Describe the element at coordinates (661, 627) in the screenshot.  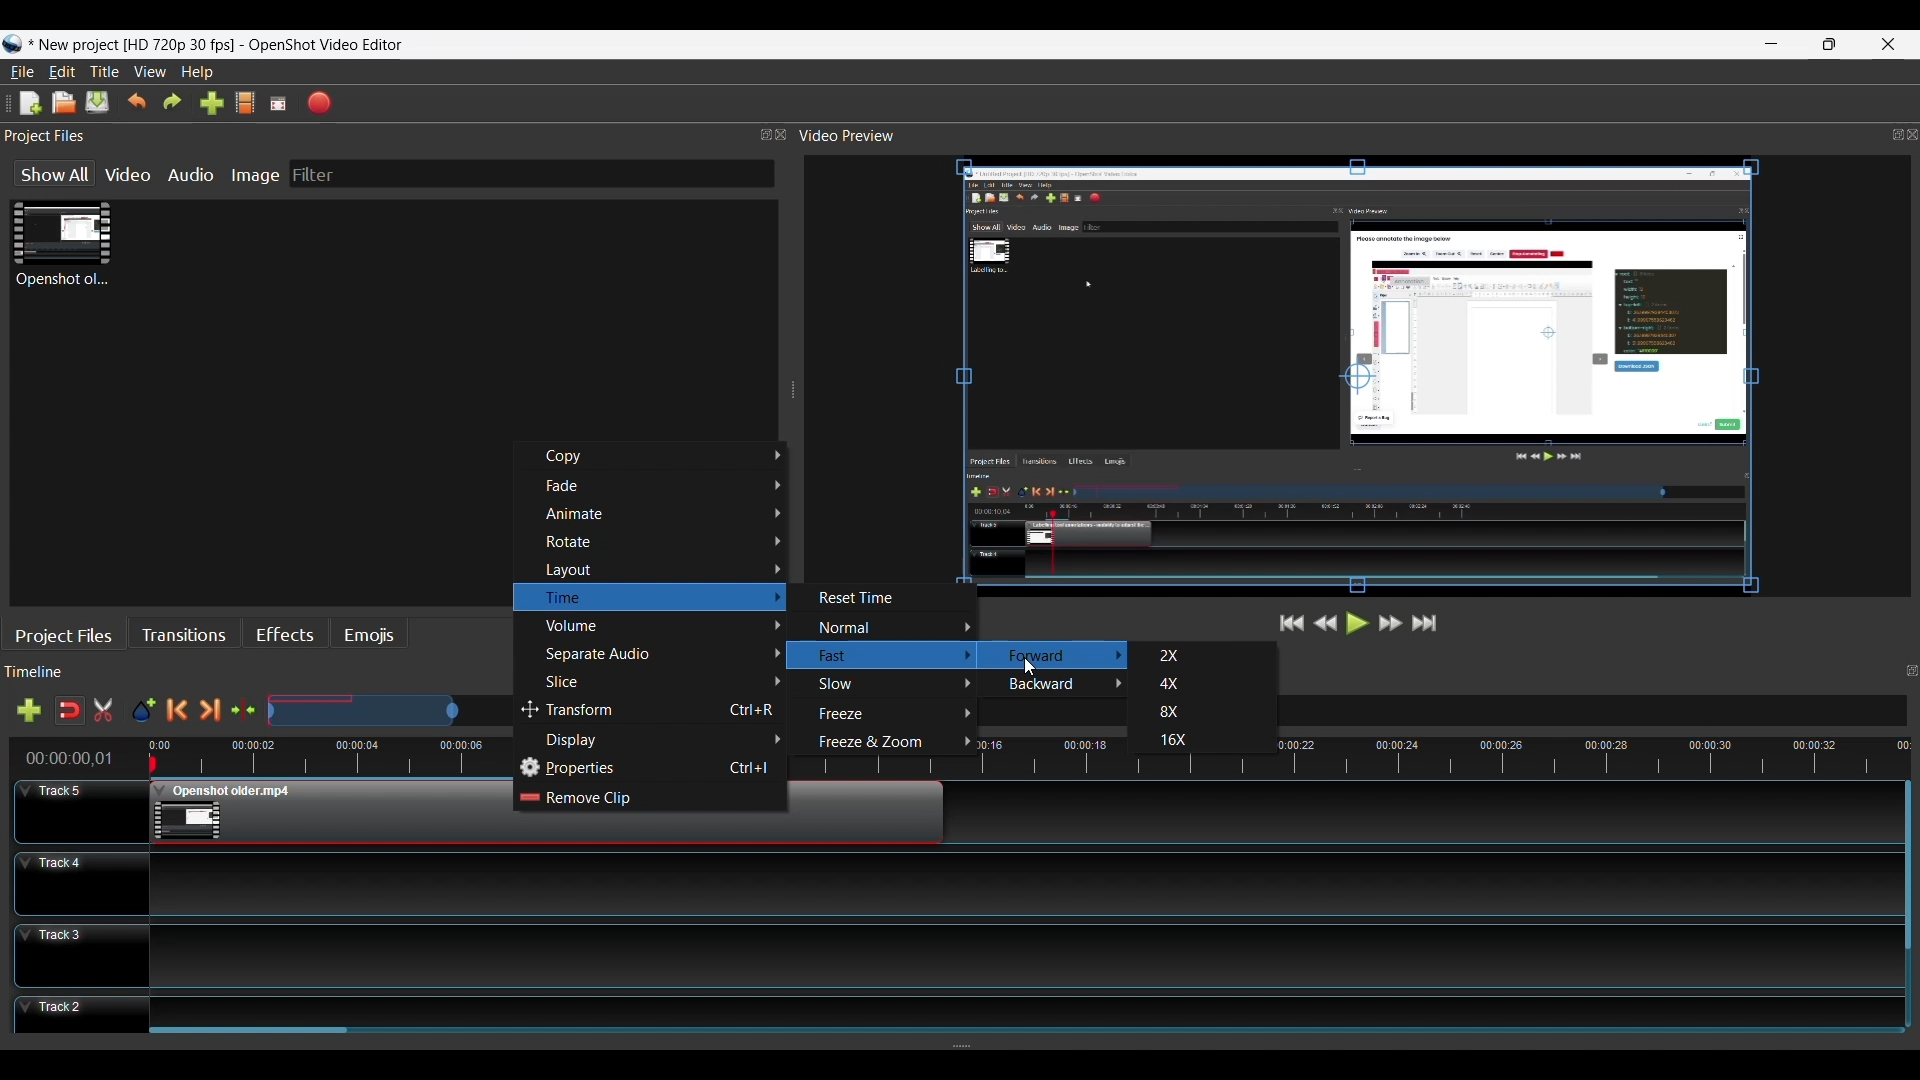
I see `Volume` at that location.